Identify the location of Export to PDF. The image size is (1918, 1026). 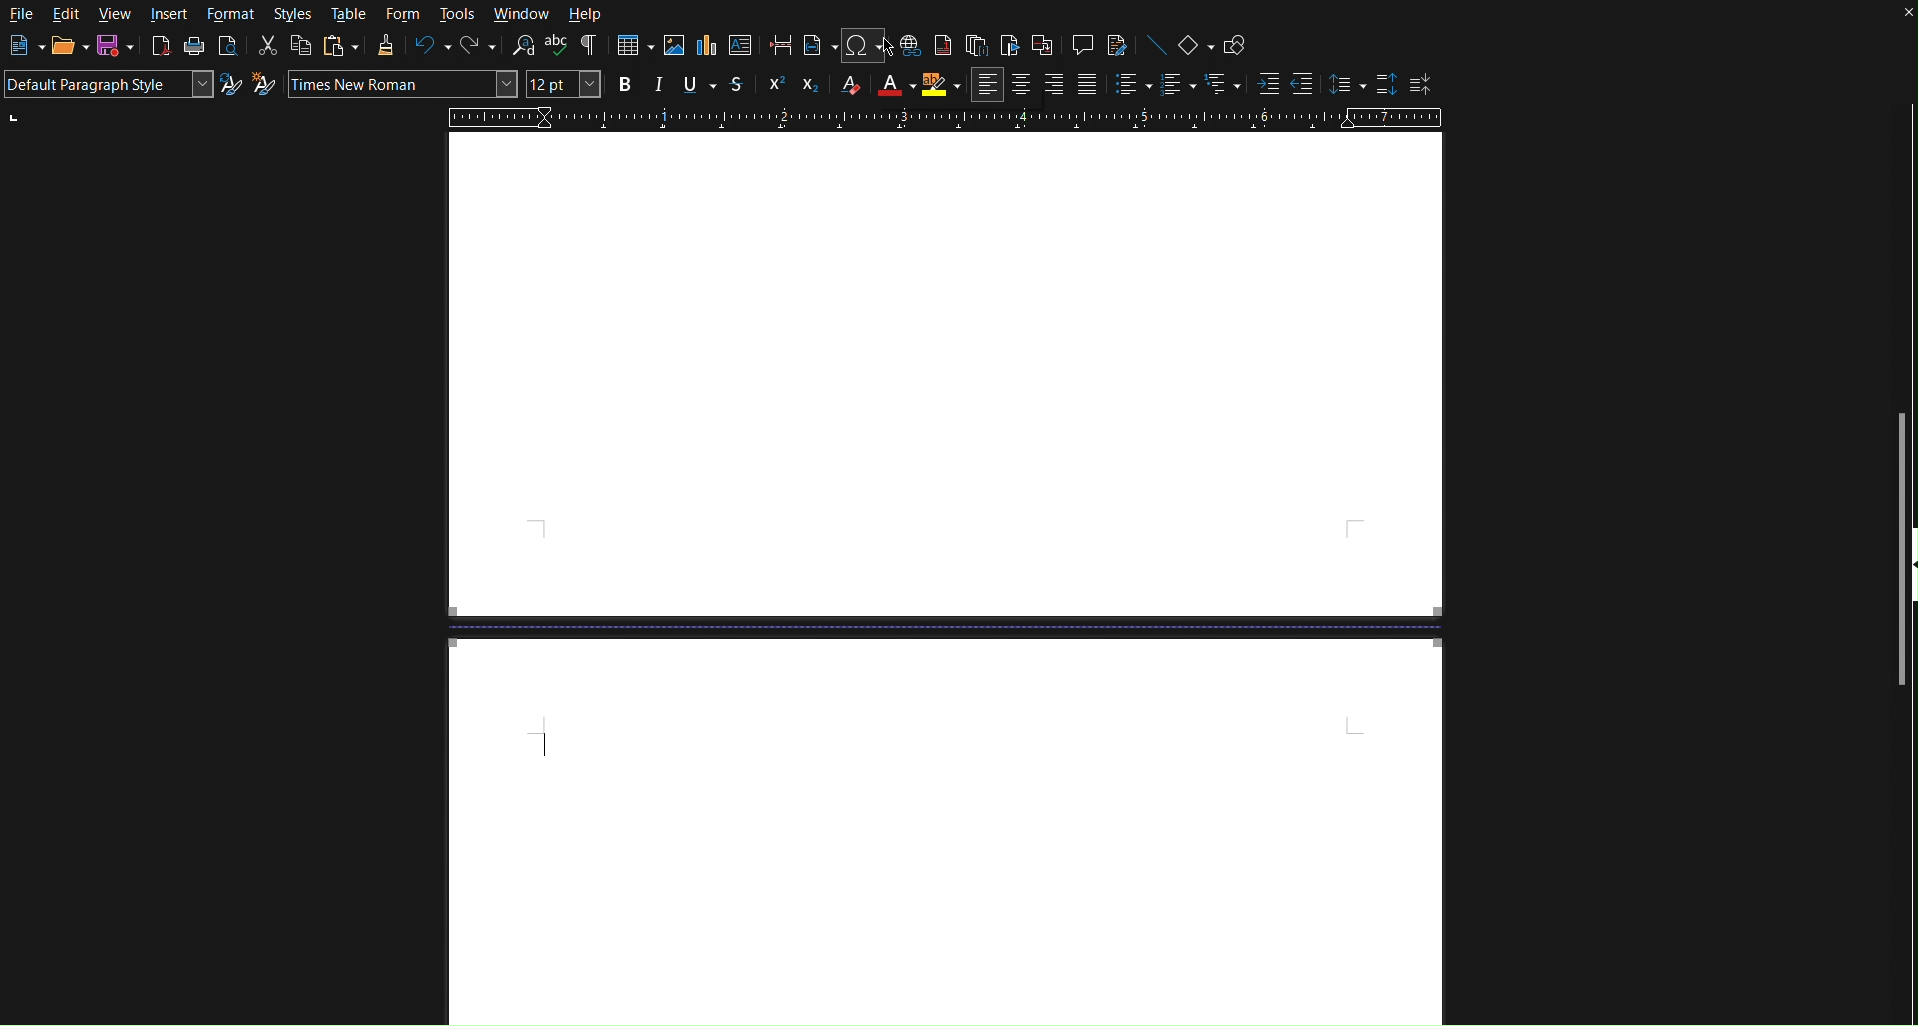
(159, 49).